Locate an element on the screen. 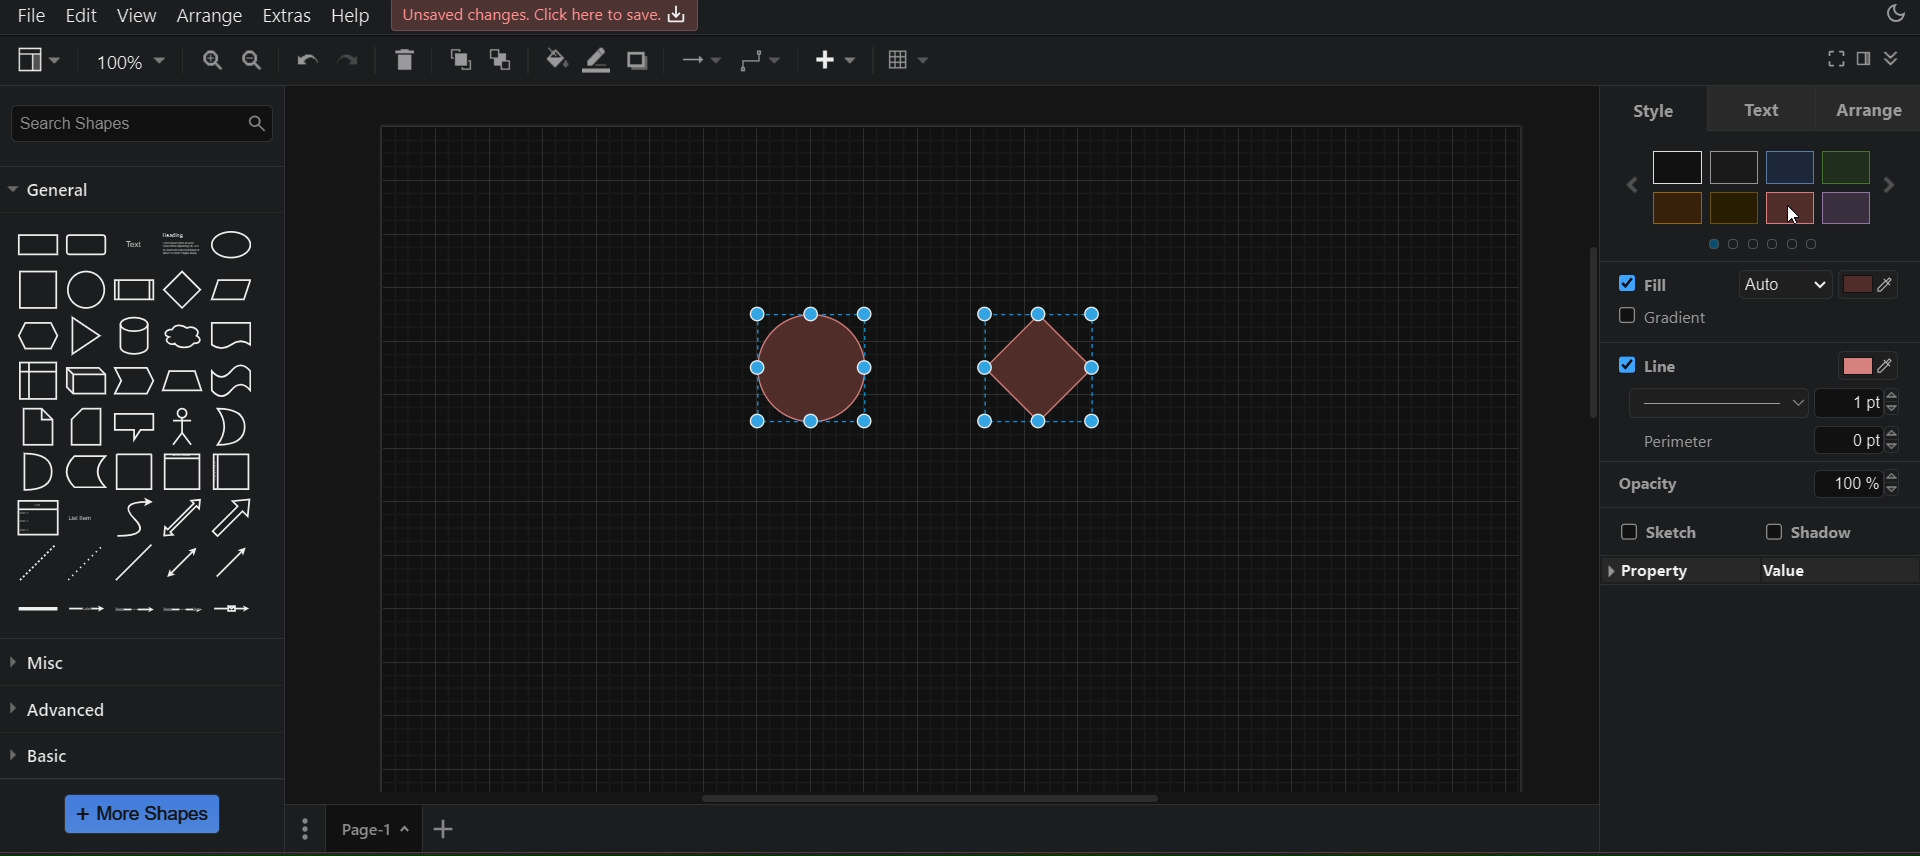   is located at coordinates (1791, 166).